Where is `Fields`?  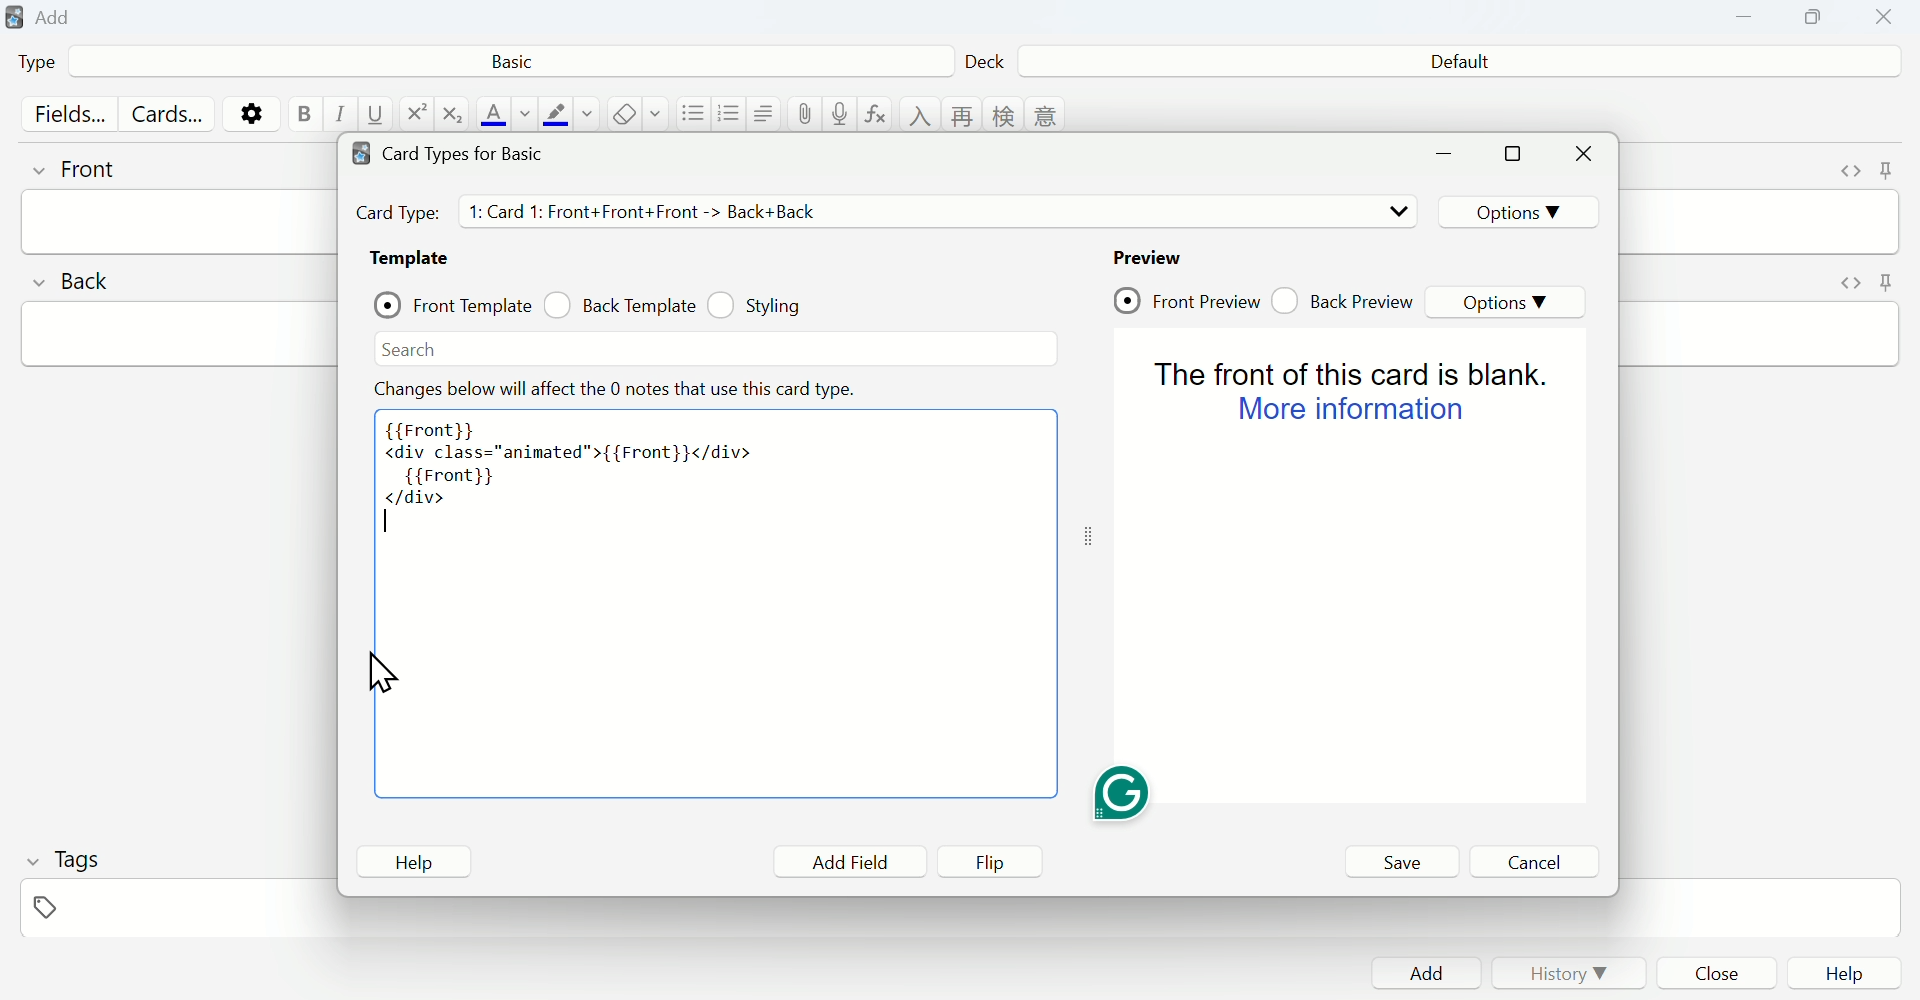
Fields is located at coordinates (66, 113).